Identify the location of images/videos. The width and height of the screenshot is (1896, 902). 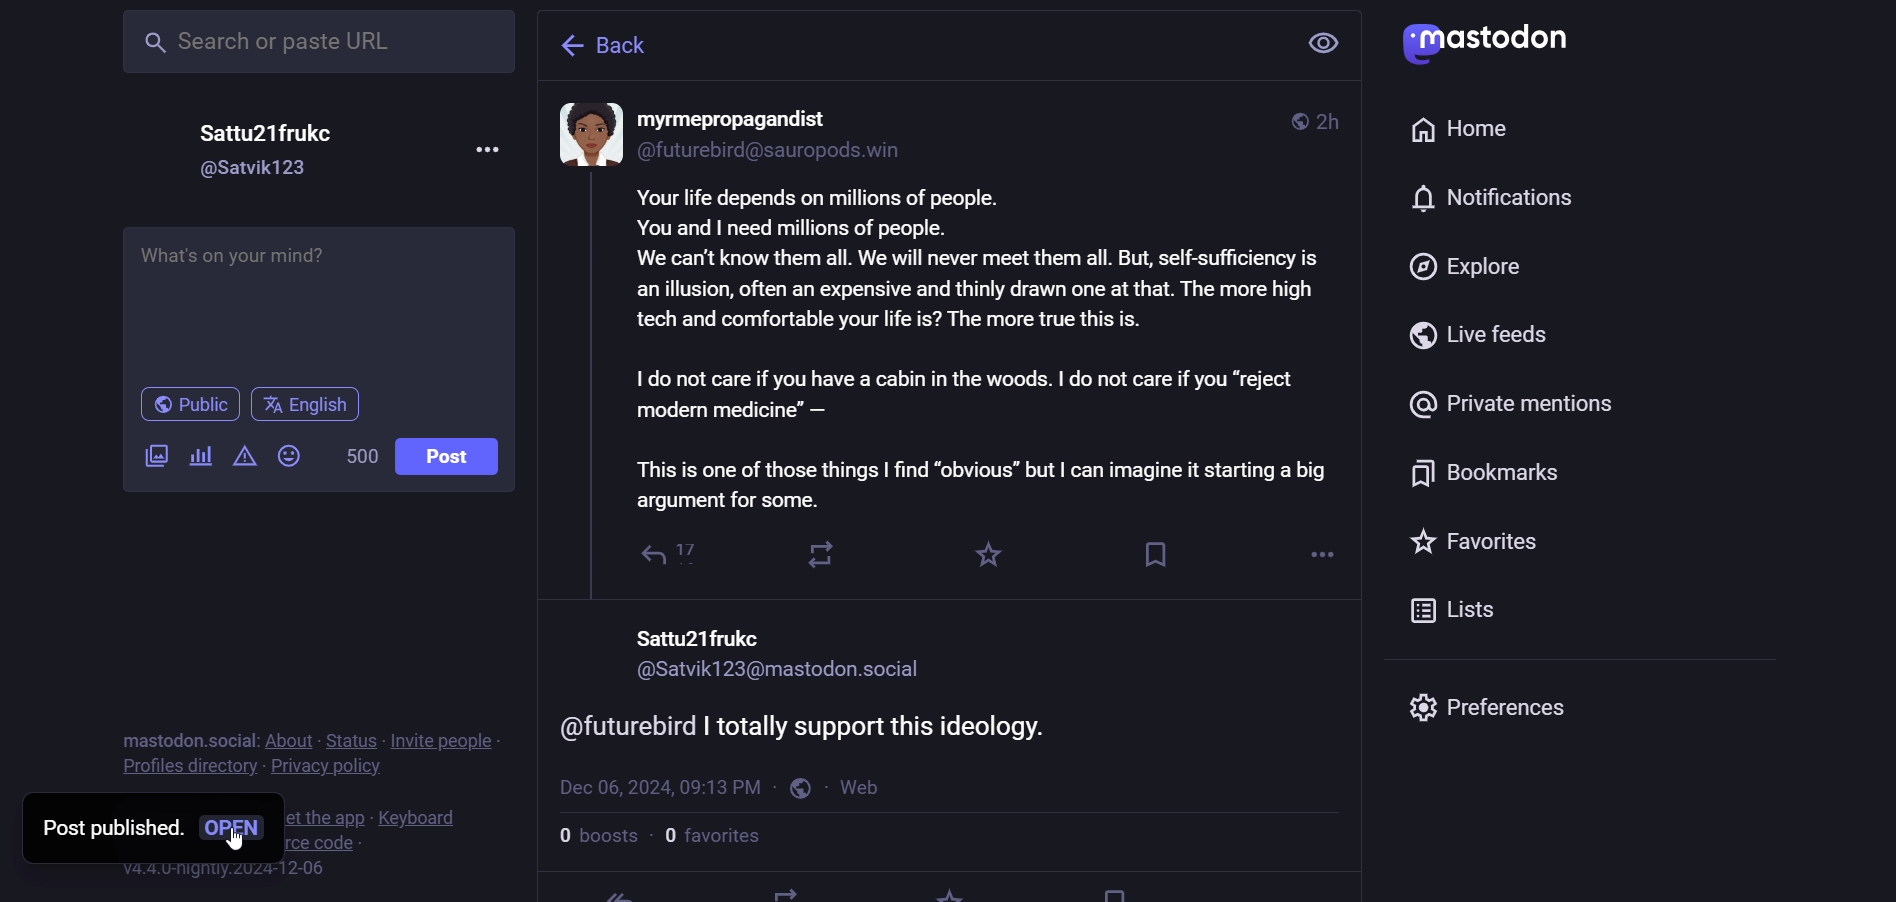
(149, 456).